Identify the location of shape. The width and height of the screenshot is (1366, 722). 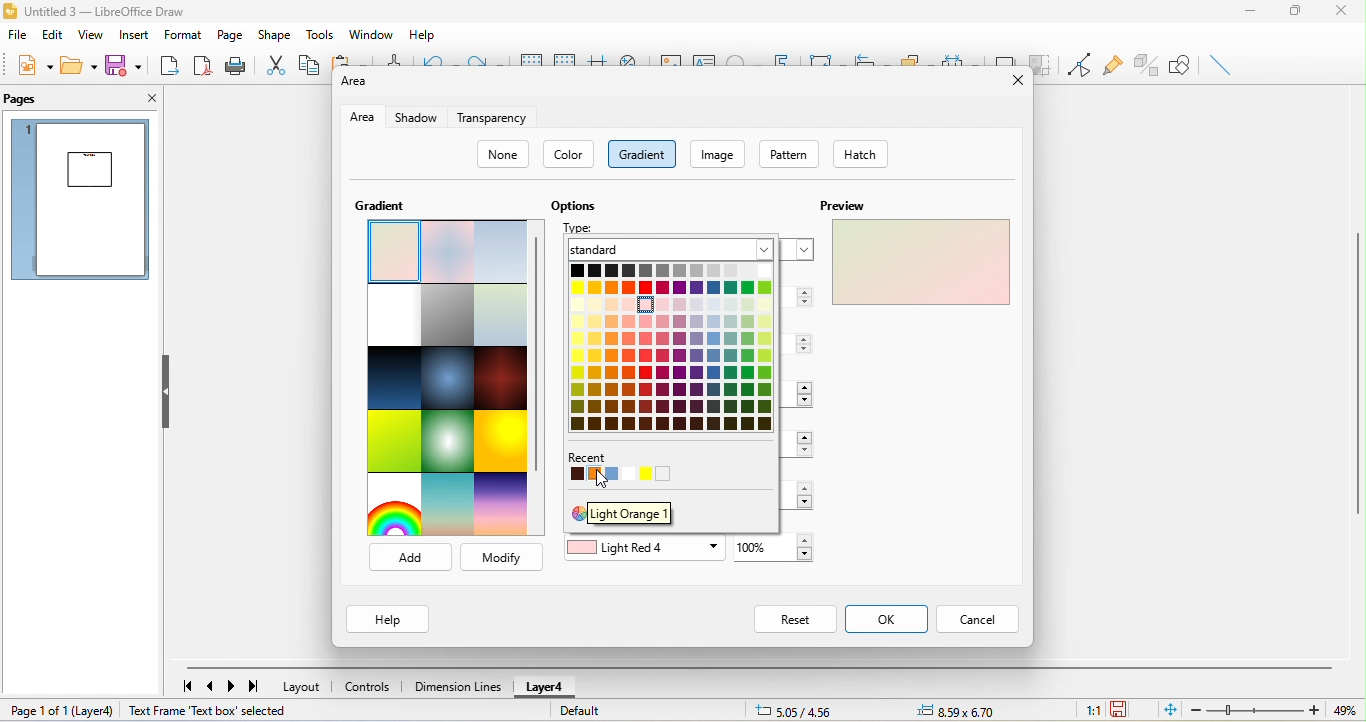
(273, 33).